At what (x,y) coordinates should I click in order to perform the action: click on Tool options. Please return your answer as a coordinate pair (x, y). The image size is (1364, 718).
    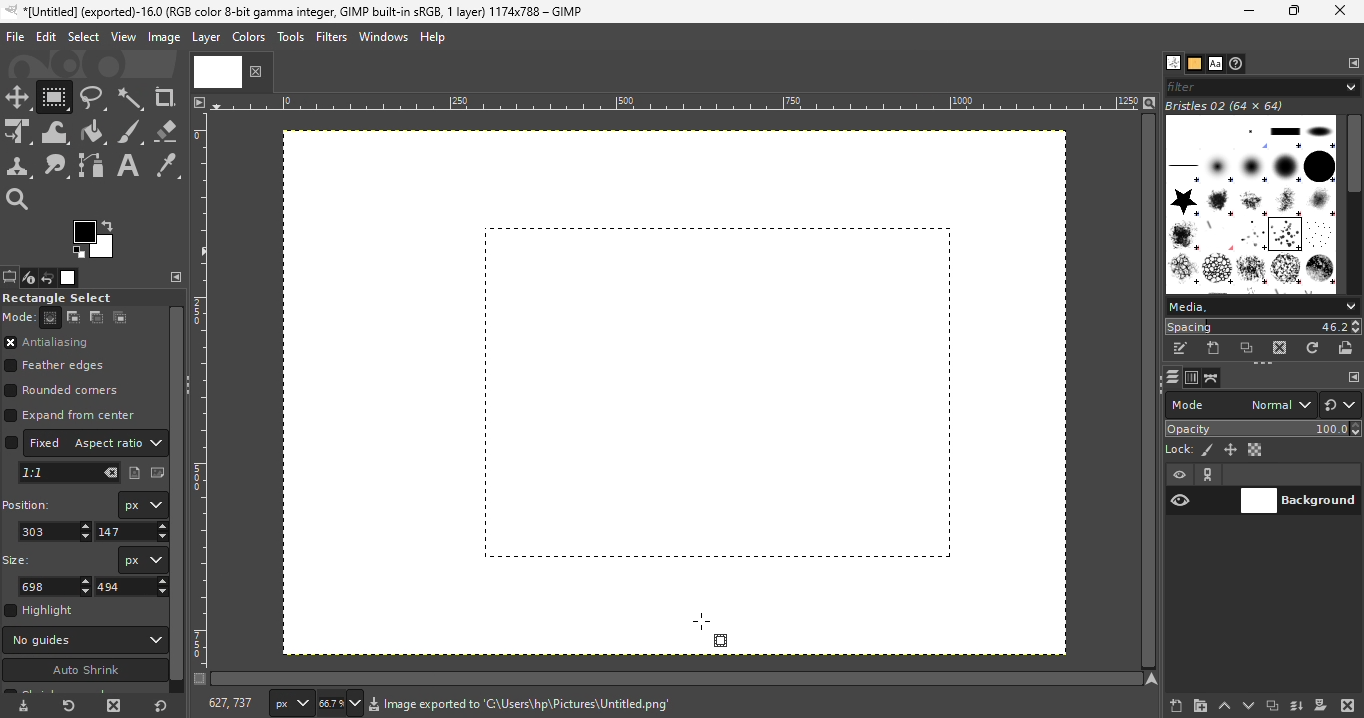
    Looking at the image, I should click on (9, 277).